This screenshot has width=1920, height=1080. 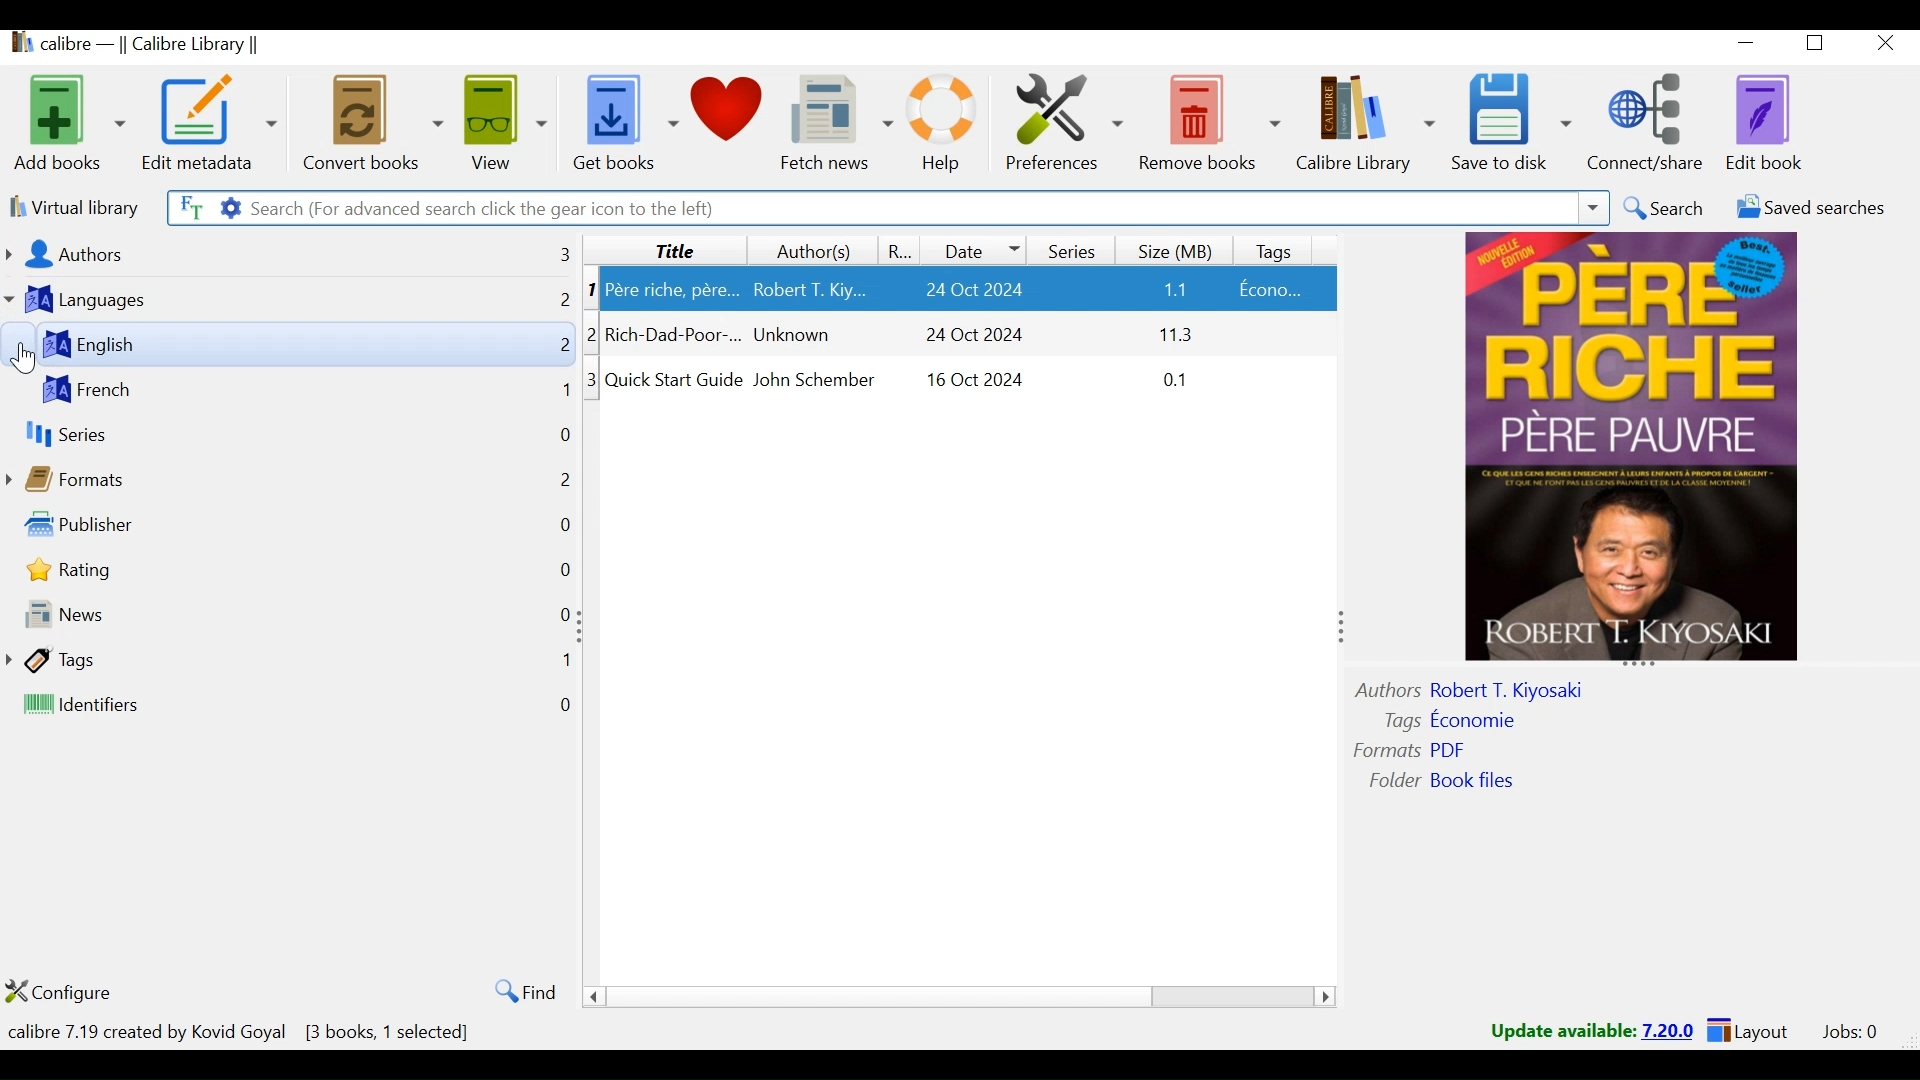 I want to click on calibre 7.19 created by Kovid Goyal [3 books, 1 selected], so click(x=242, y=1028).